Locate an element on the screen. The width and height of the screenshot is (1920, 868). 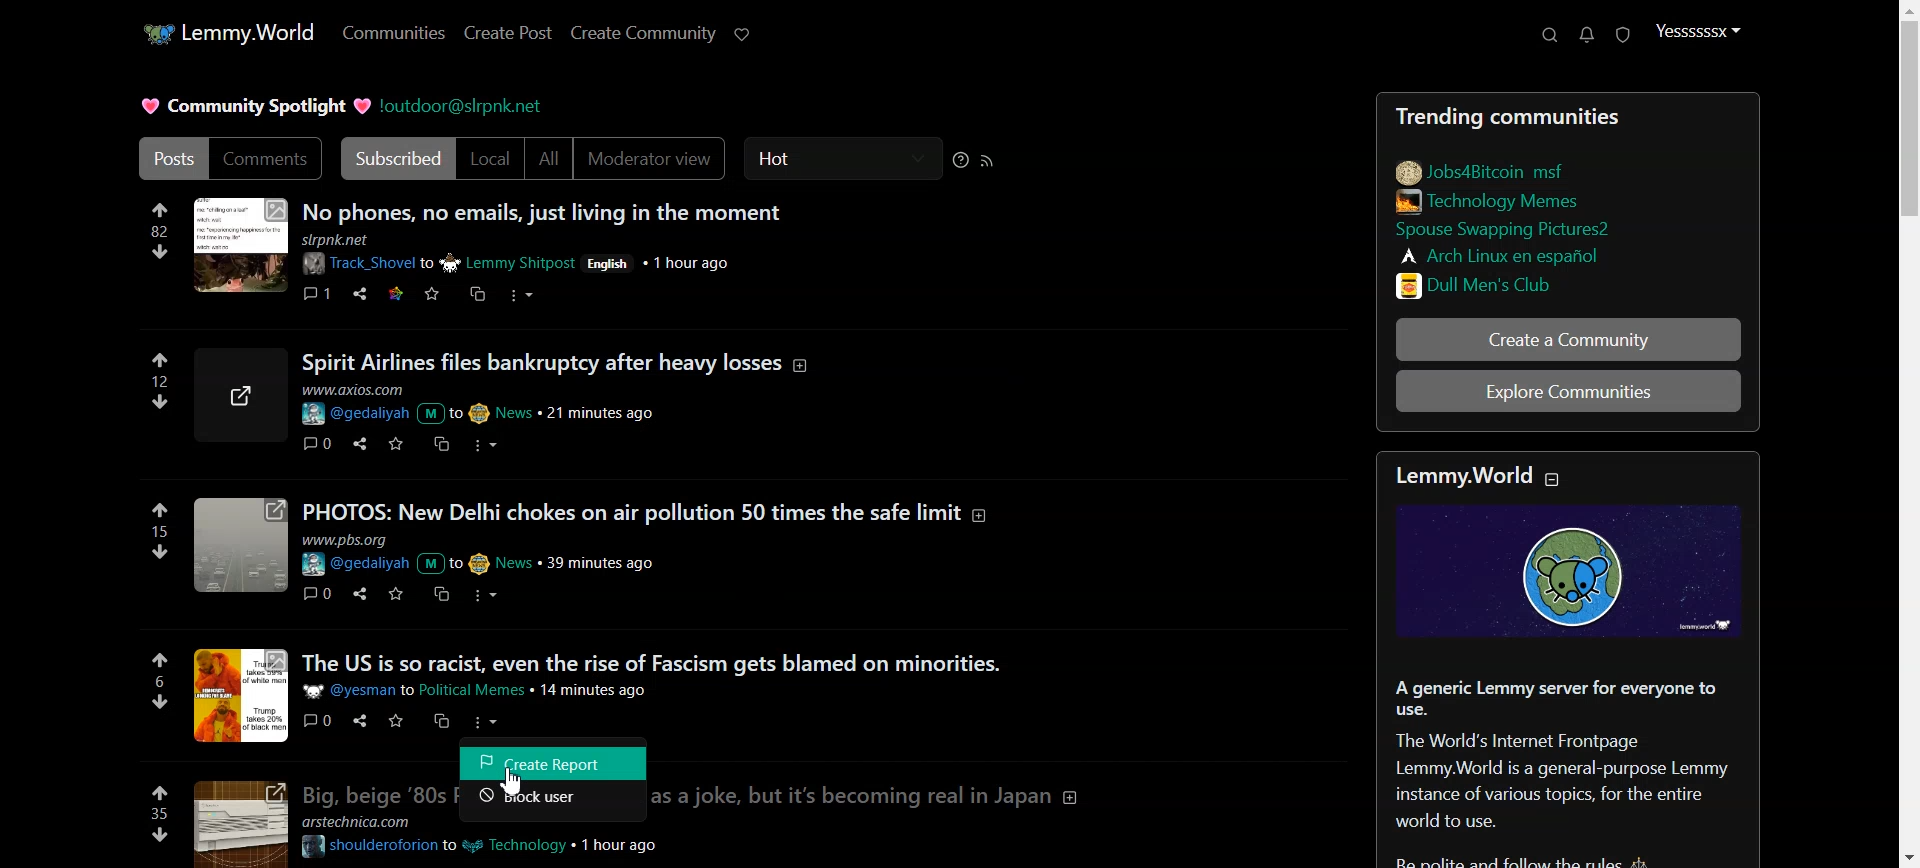
save is located at coordinates (395, 721).